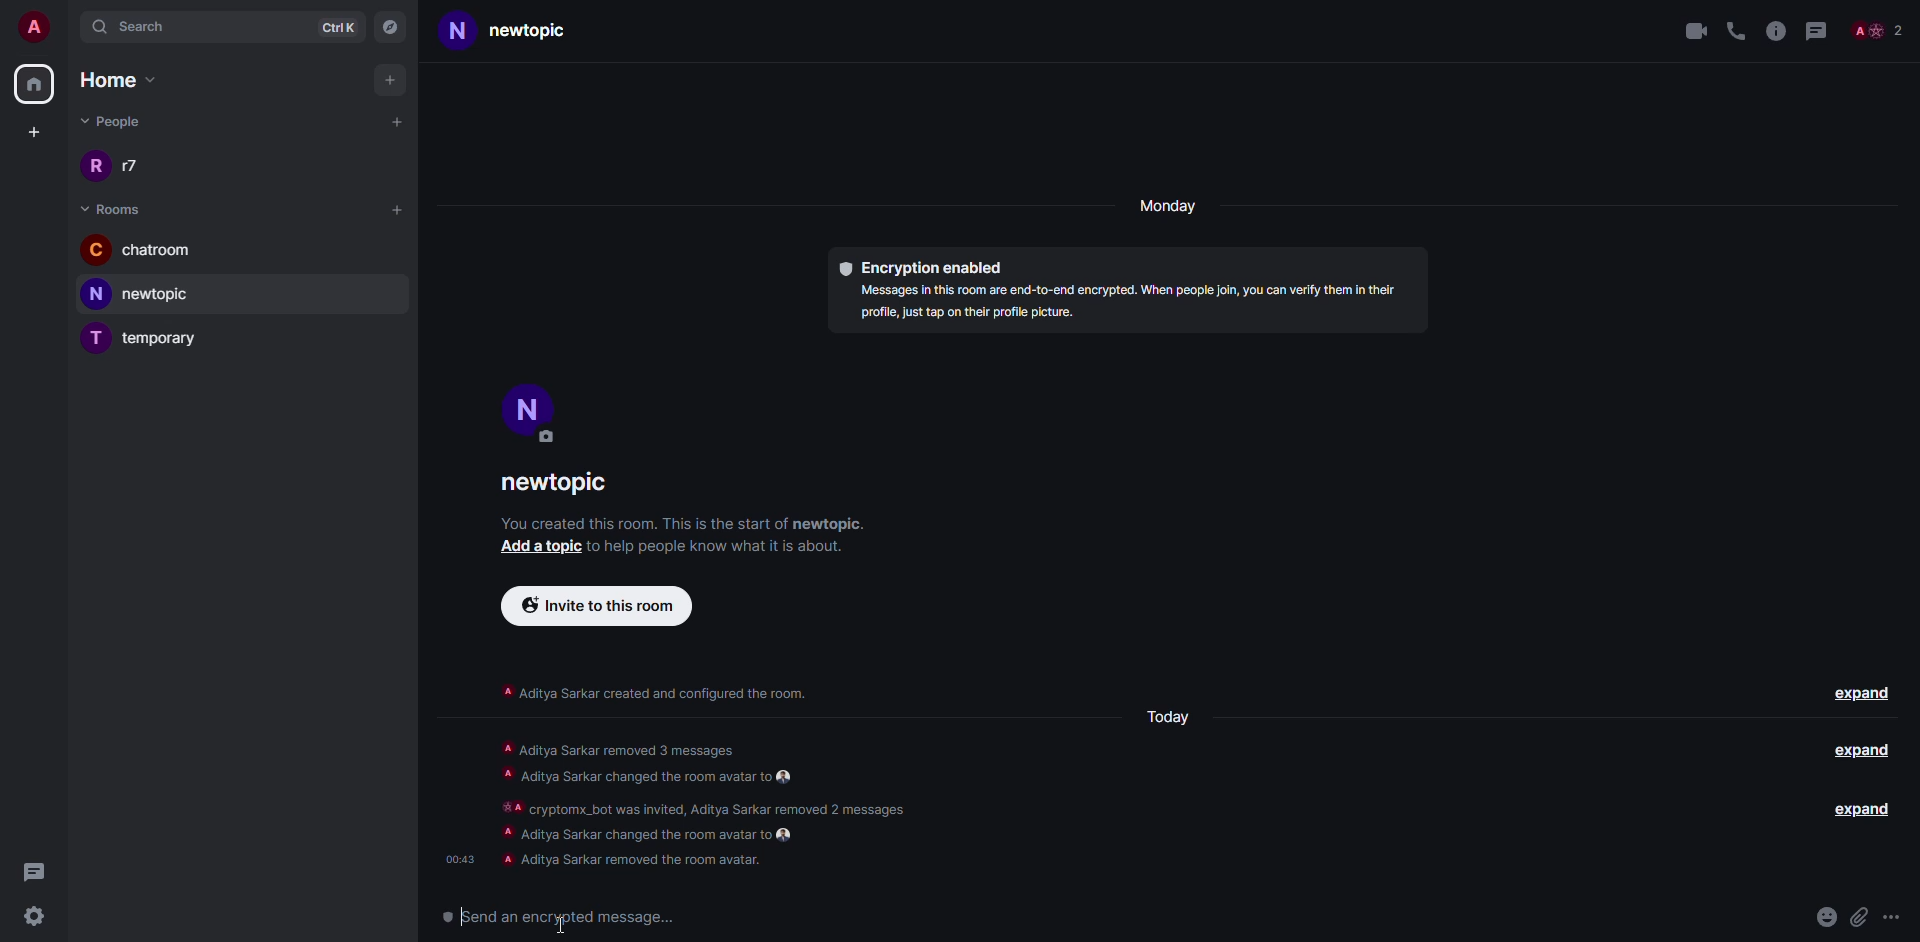 The height and width of the screenshot is (942, 1920). I want to click on room, so click(116, 209).